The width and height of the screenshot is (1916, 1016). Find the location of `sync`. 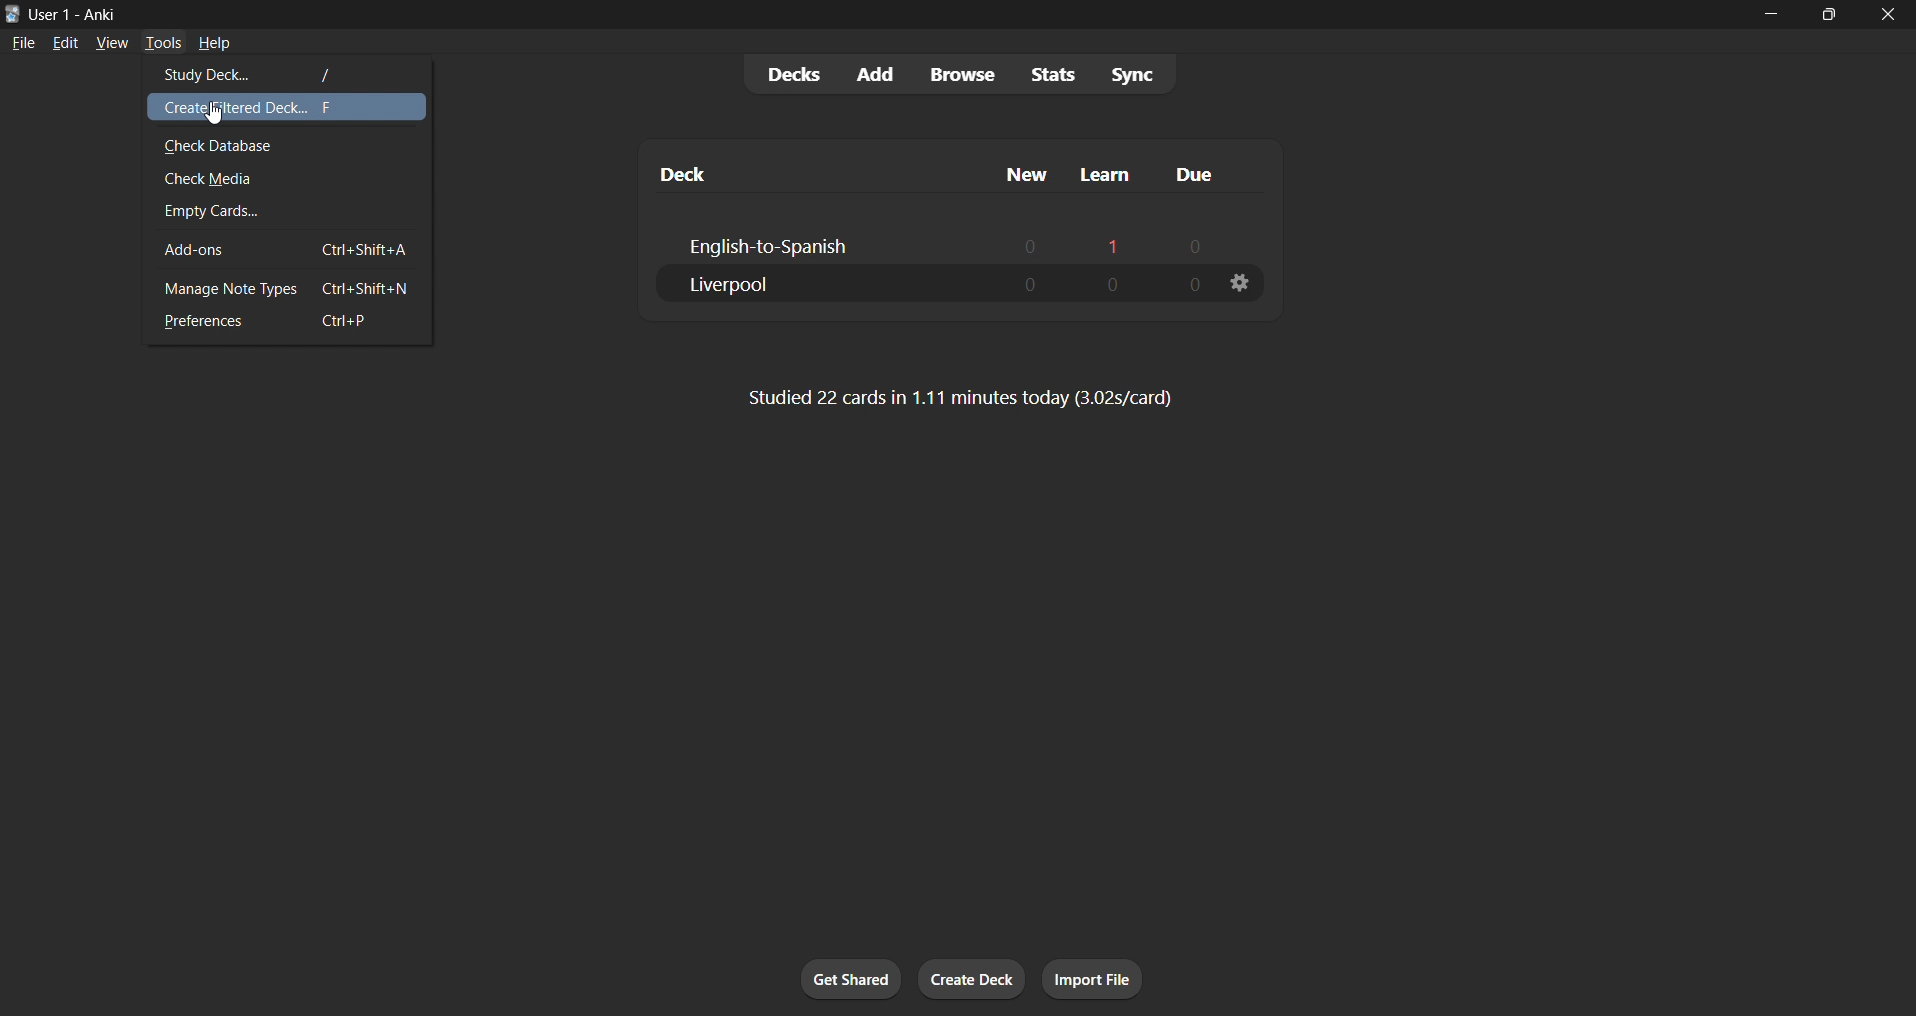

sync is located at coordinates (1135, 72).